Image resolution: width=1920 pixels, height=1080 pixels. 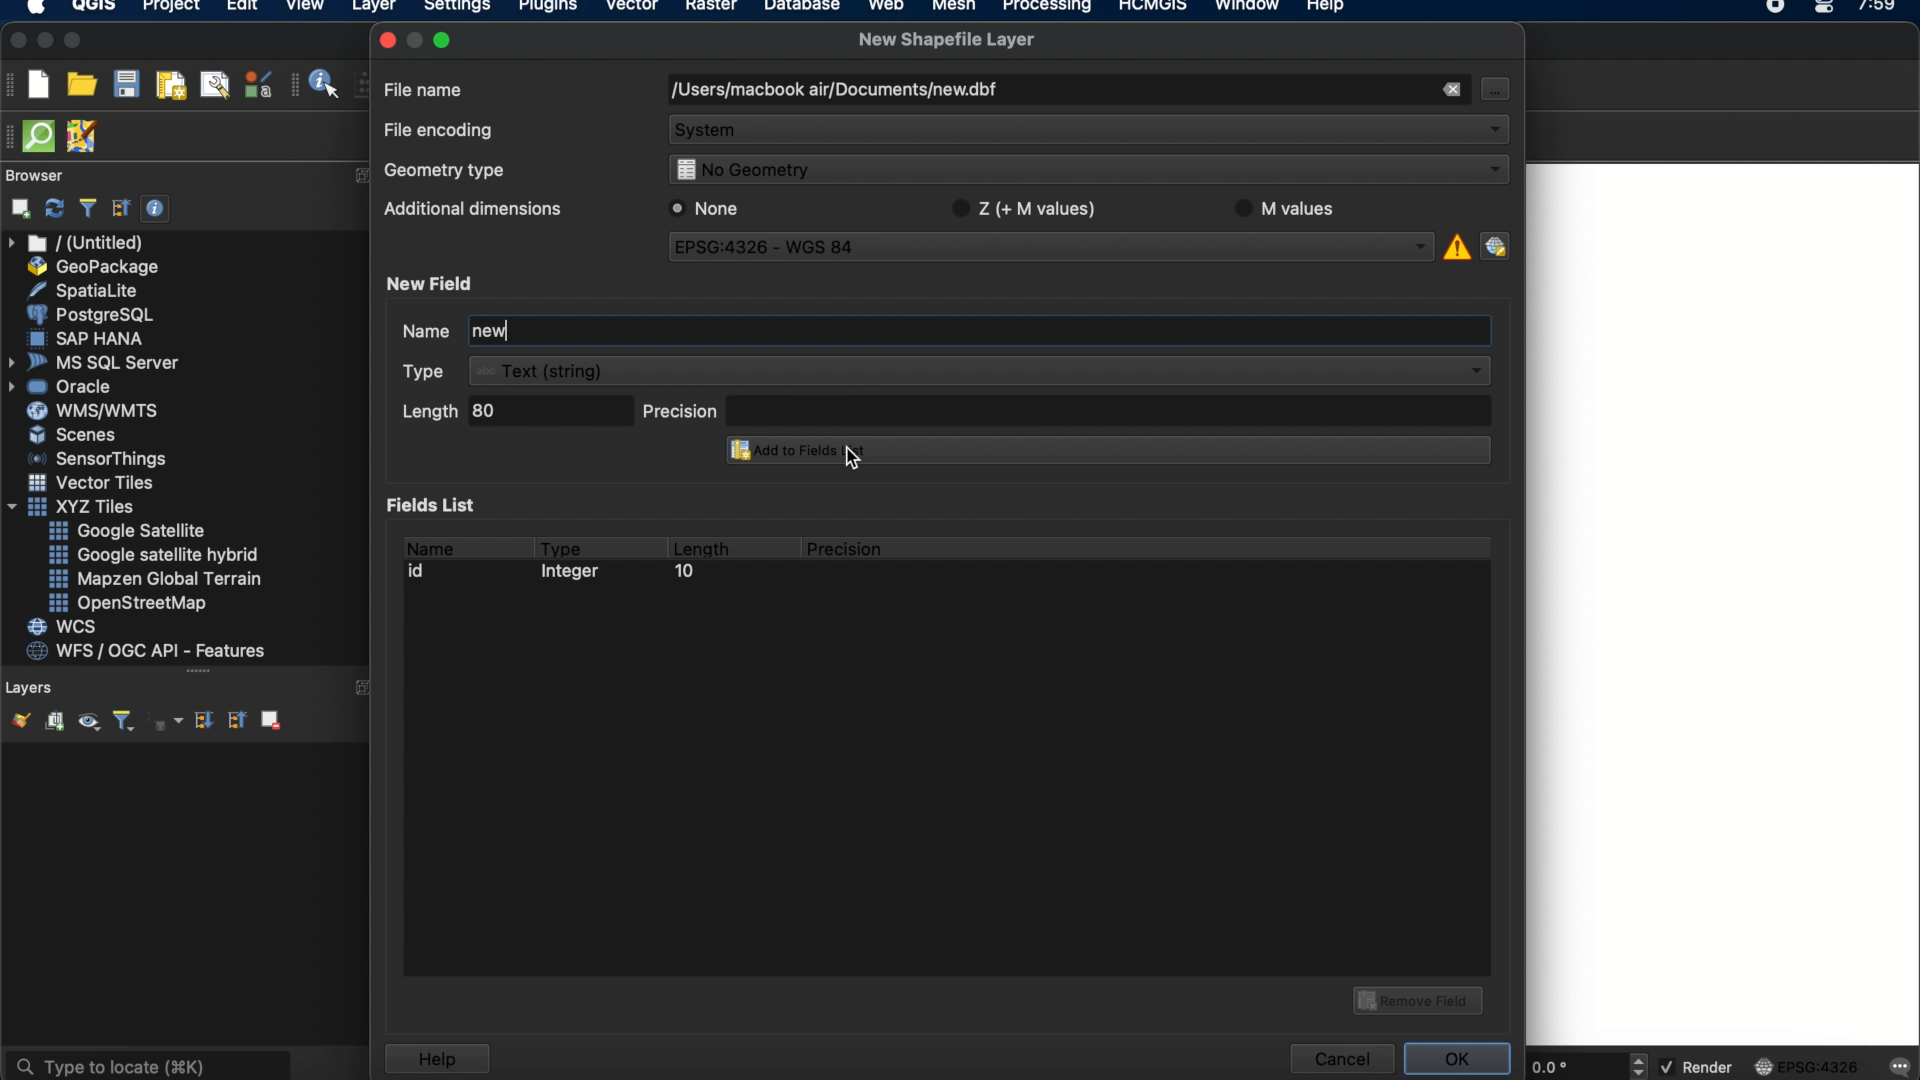 I want to click on control center macOS, so click(x=1823, y=9).